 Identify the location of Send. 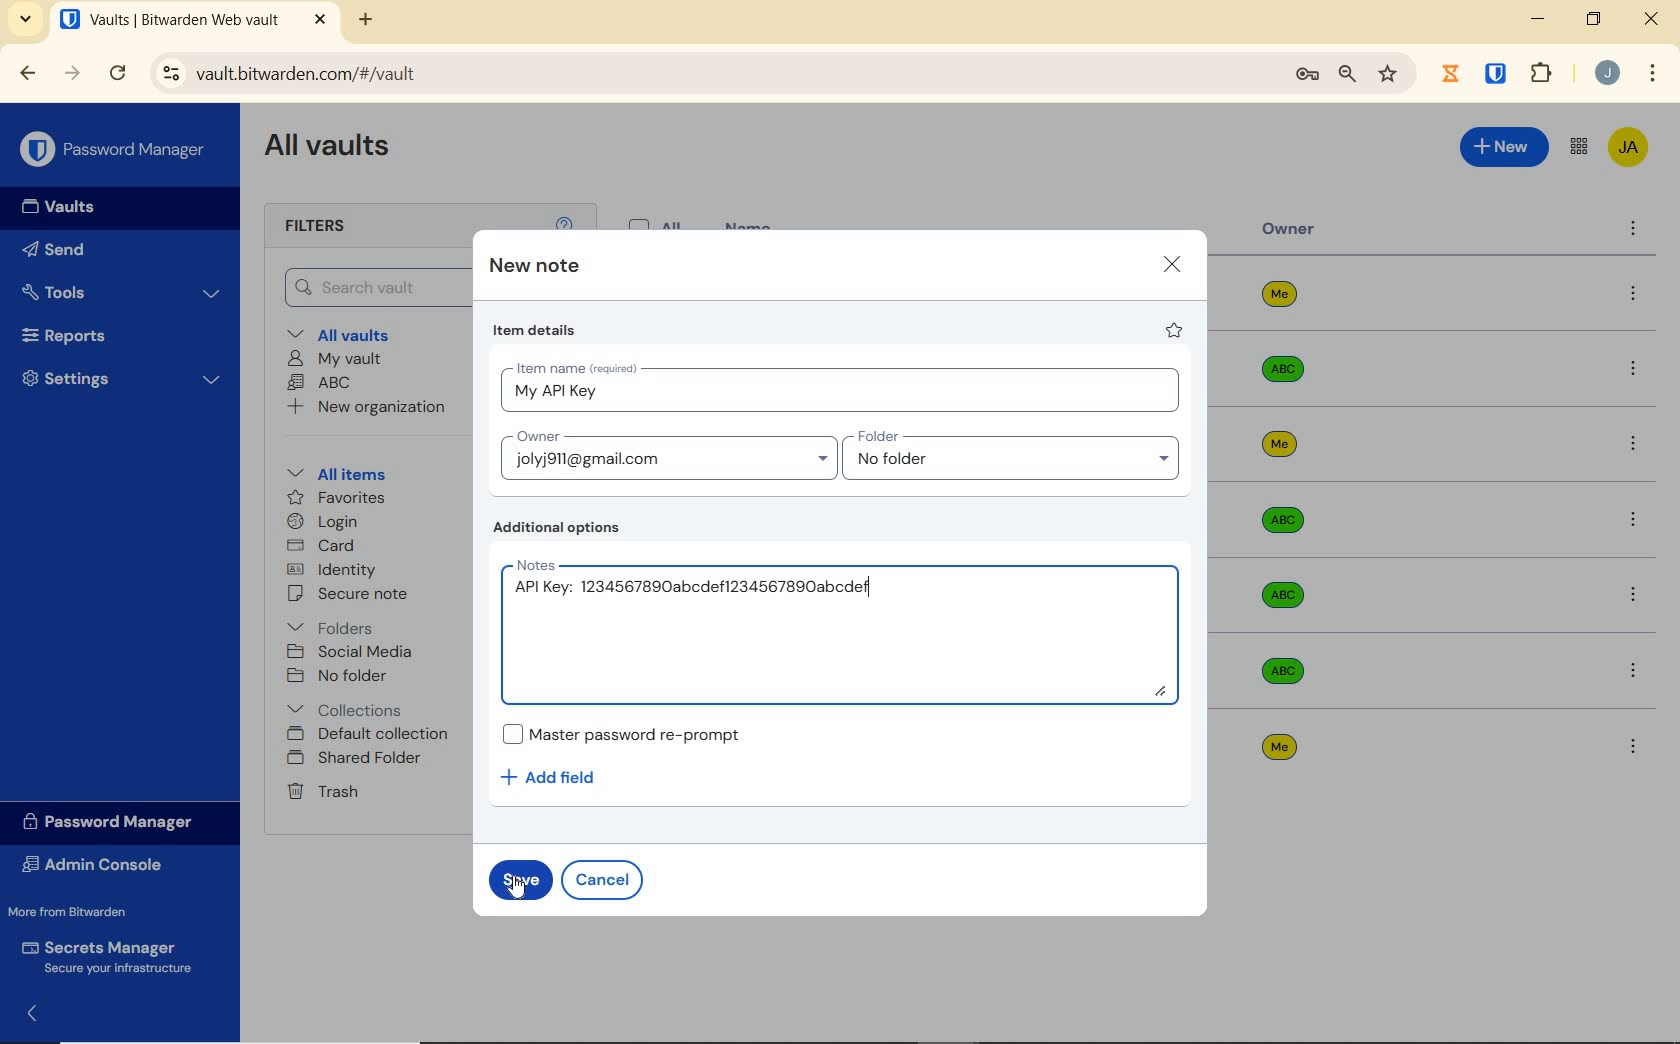
(91, 253).